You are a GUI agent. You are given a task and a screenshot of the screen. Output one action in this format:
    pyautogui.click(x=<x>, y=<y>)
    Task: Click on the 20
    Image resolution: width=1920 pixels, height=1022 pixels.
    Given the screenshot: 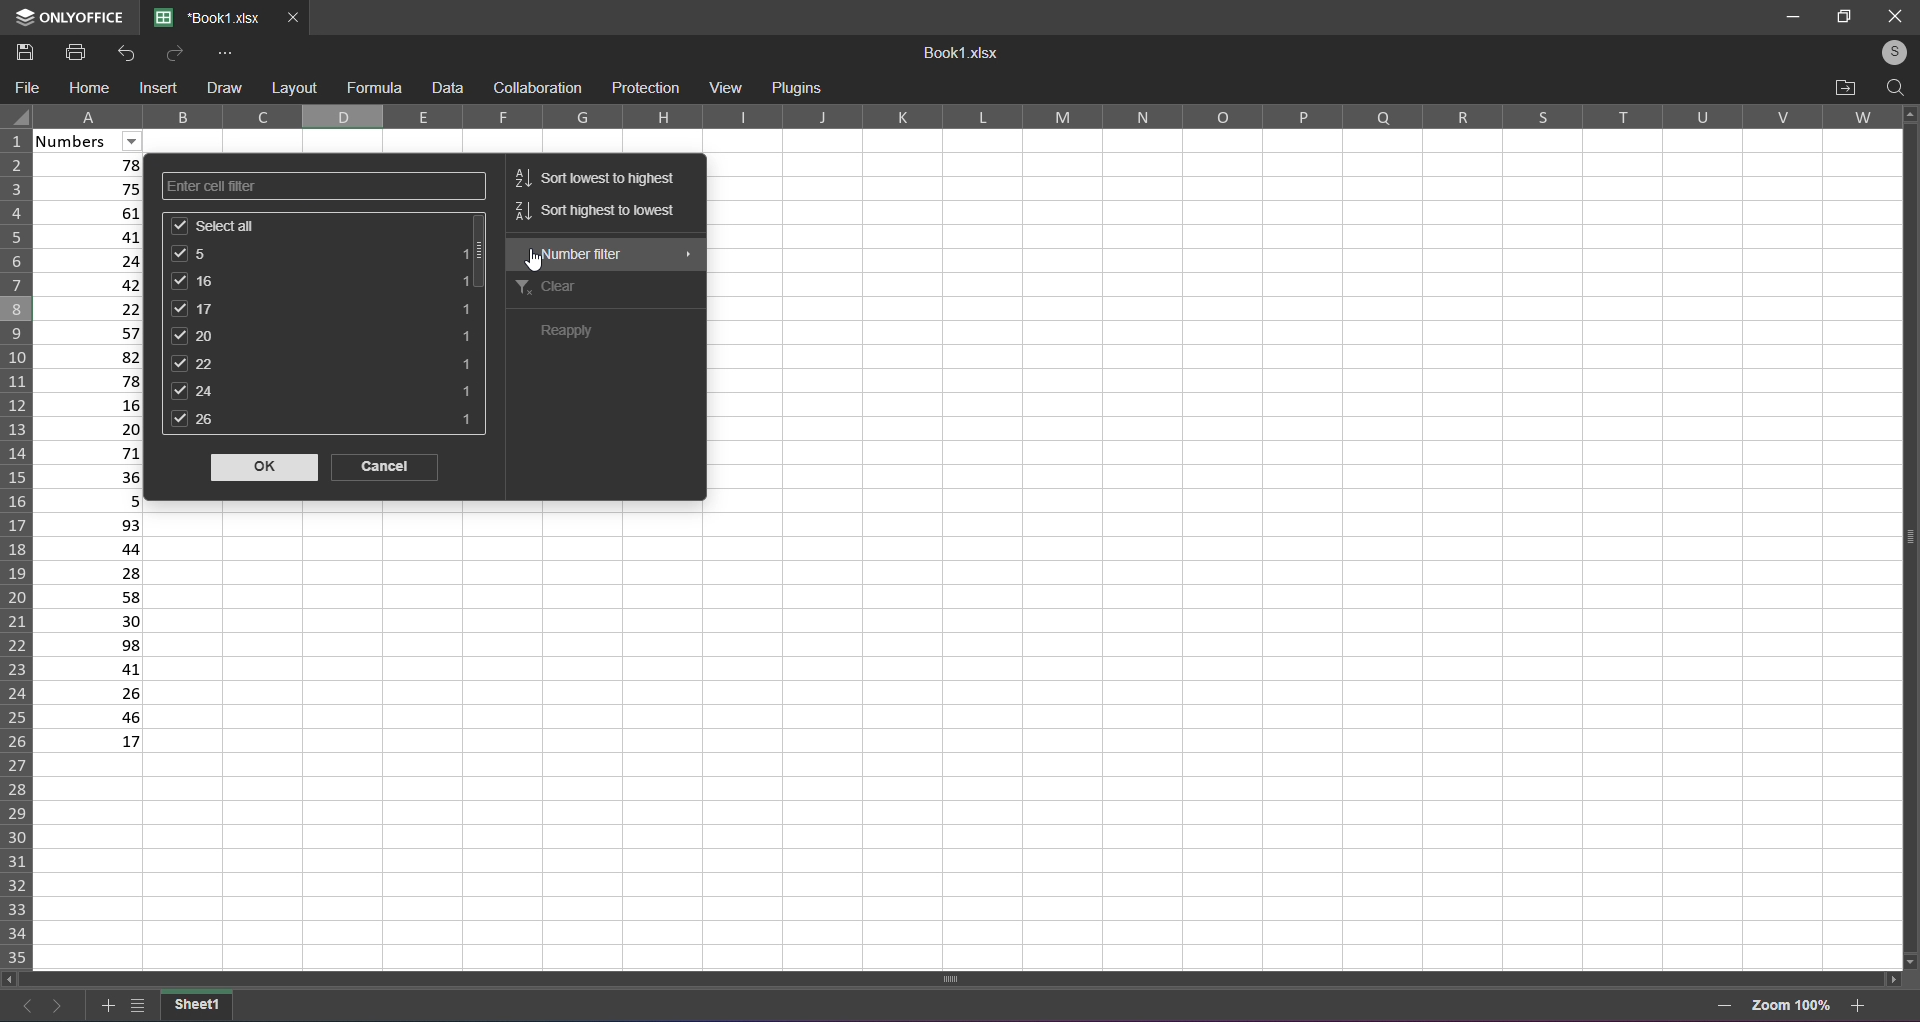 What is the action you would take?
    pyautogui.click(x=92, y=430)
    